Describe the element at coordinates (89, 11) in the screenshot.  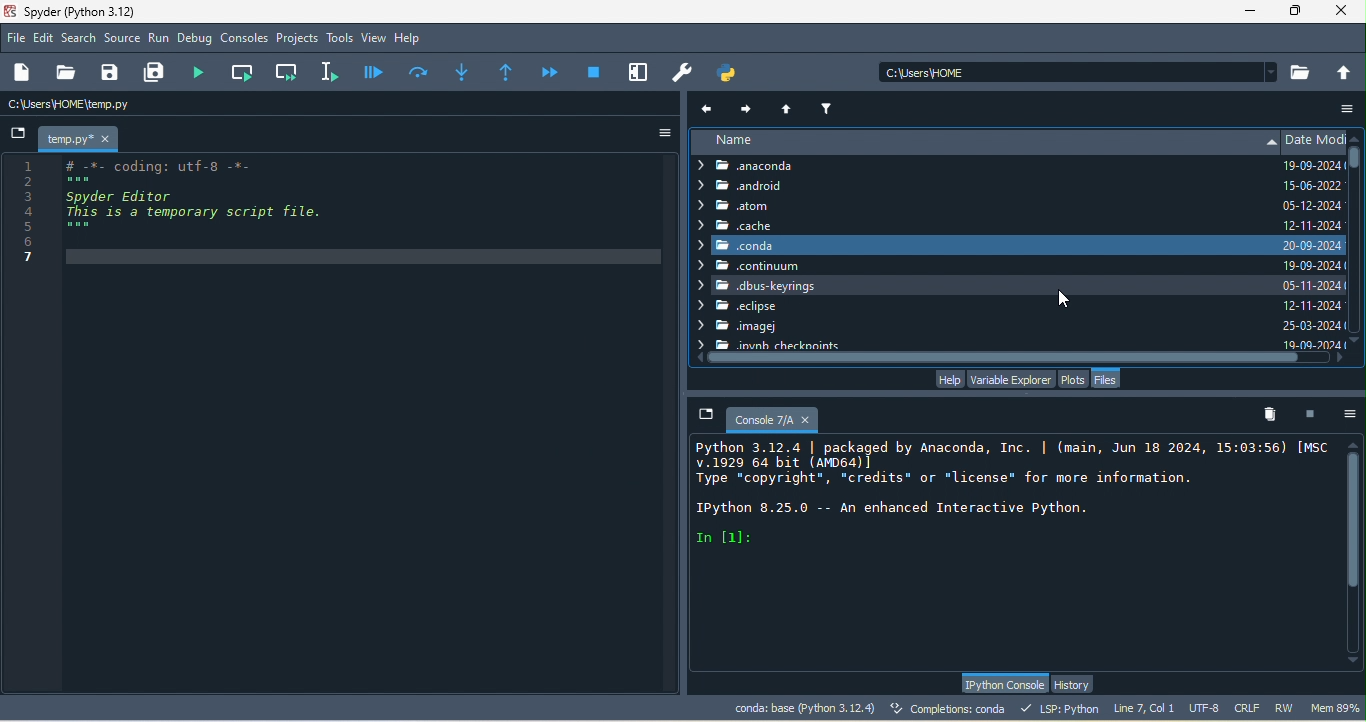
I see `spyder (python 3.12)` at that location.